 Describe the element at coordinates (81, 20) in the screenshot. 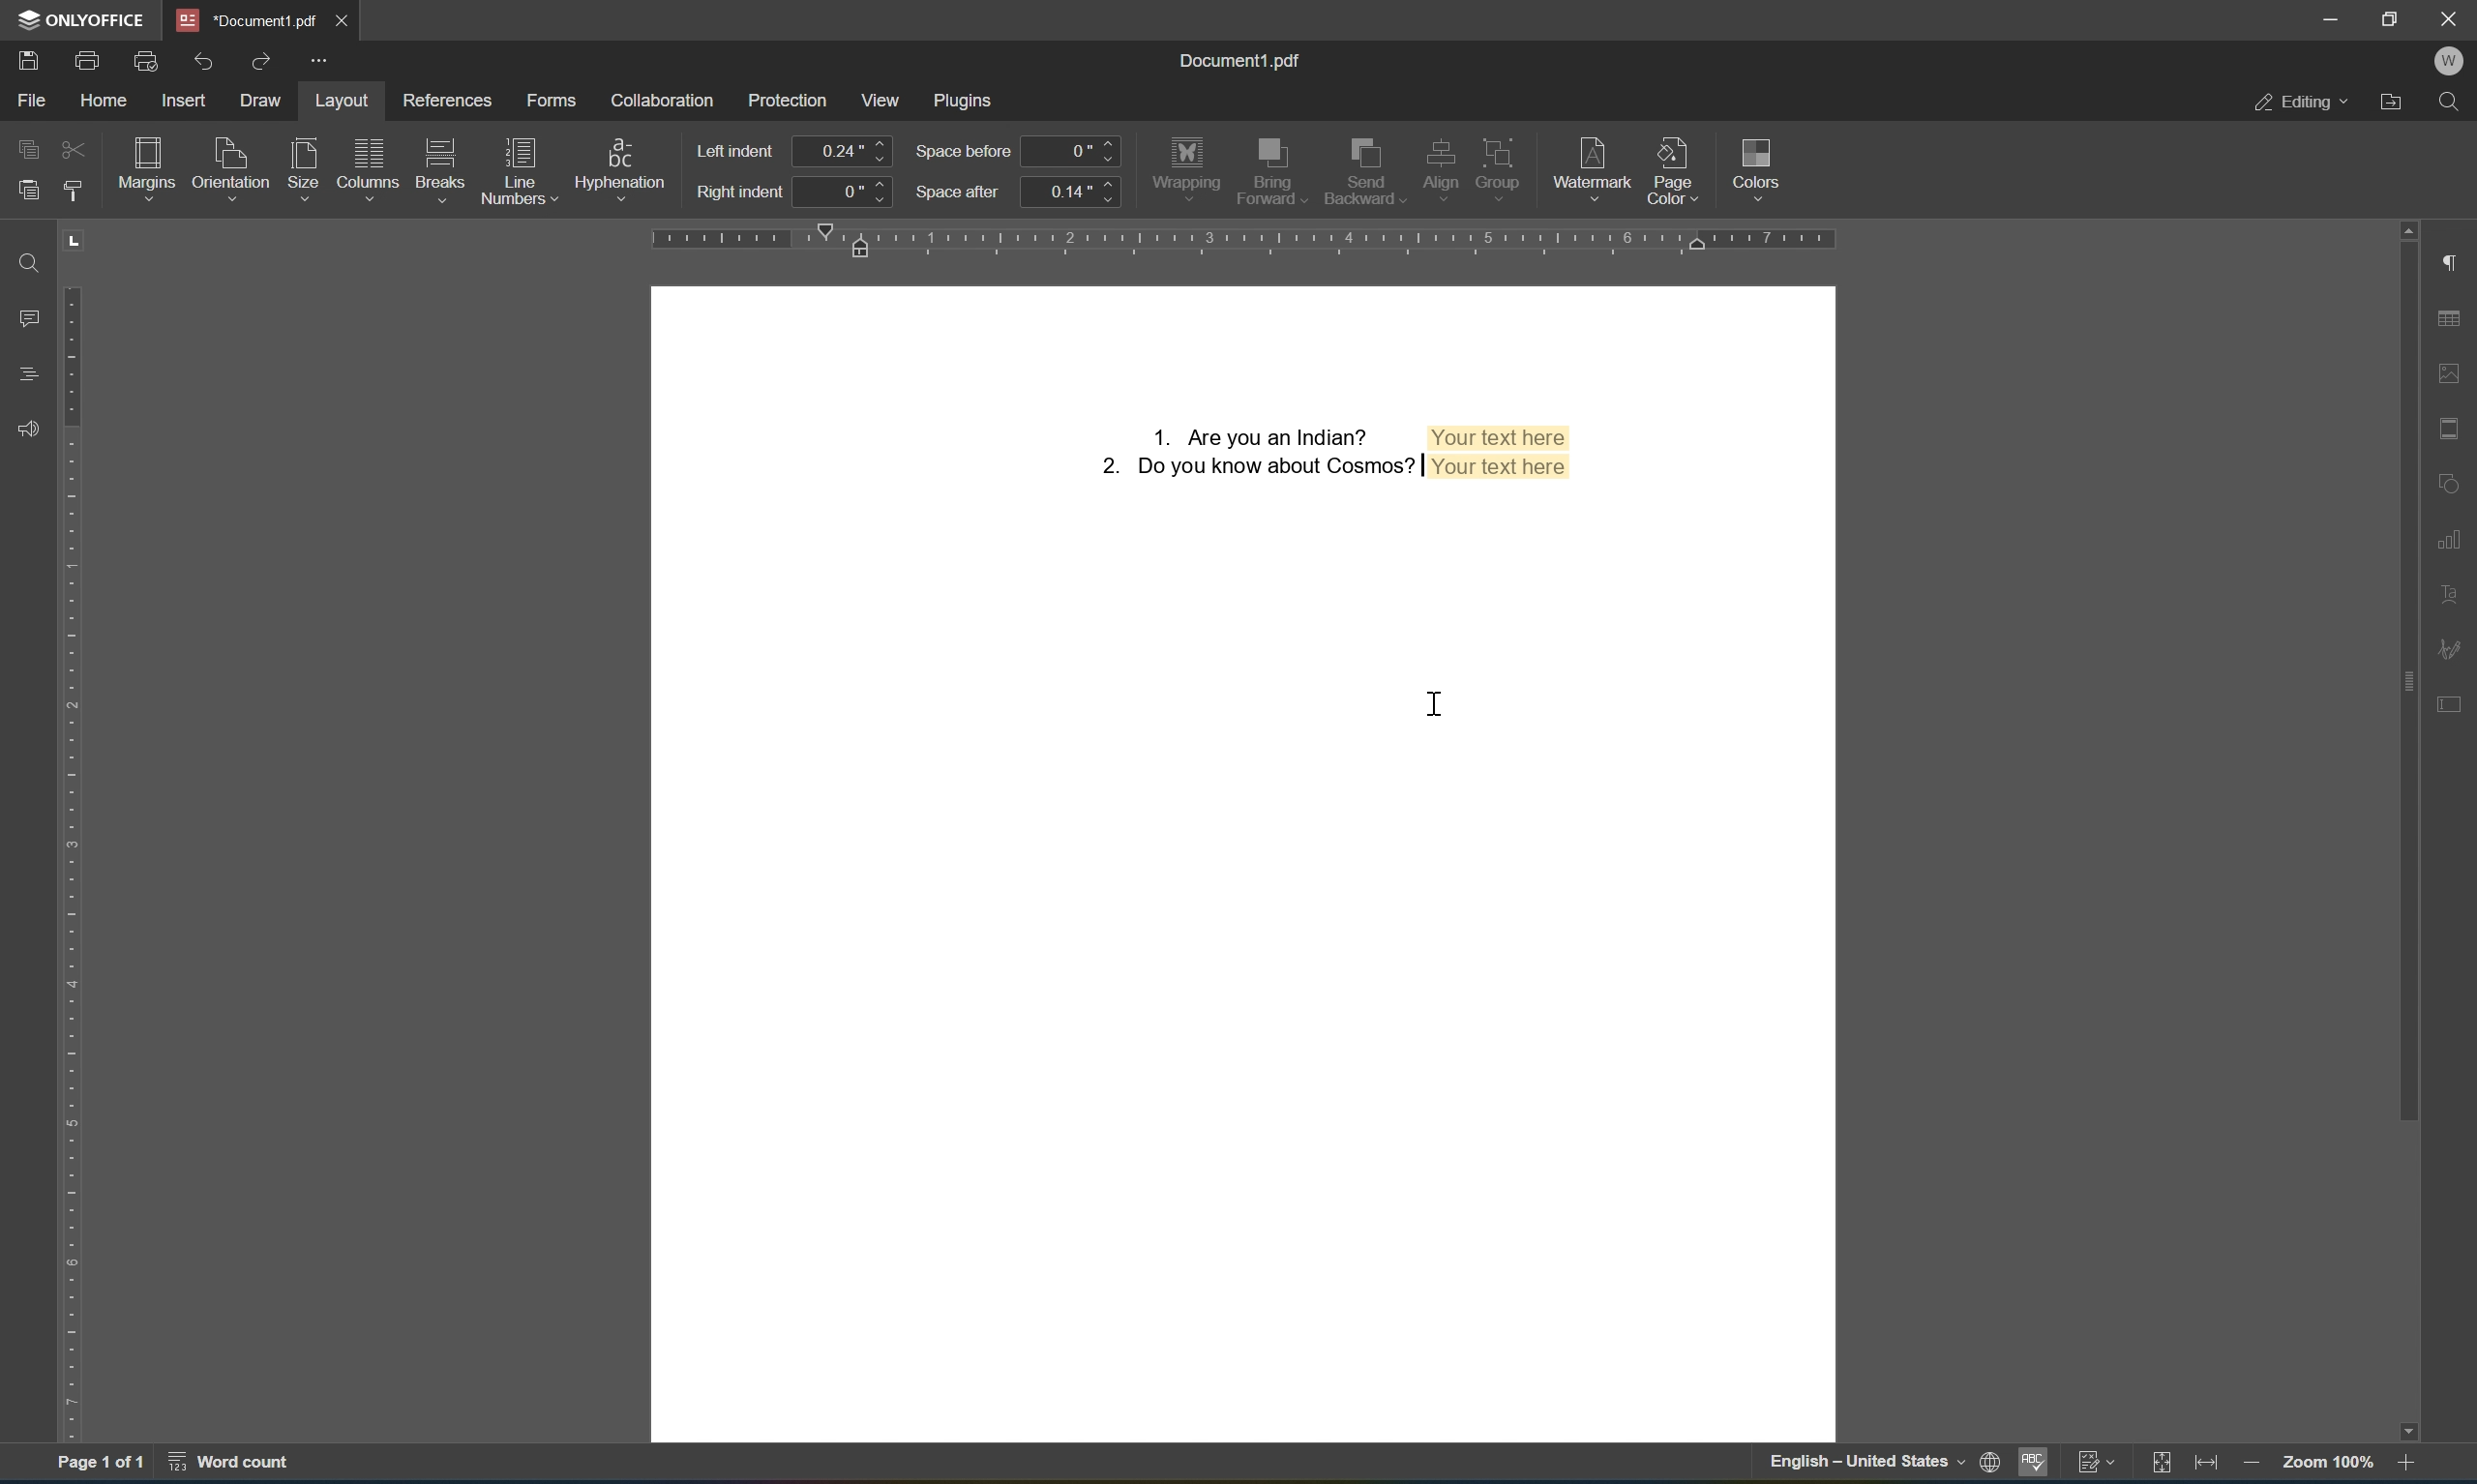

I see `ONLYOFFICE` at that location.